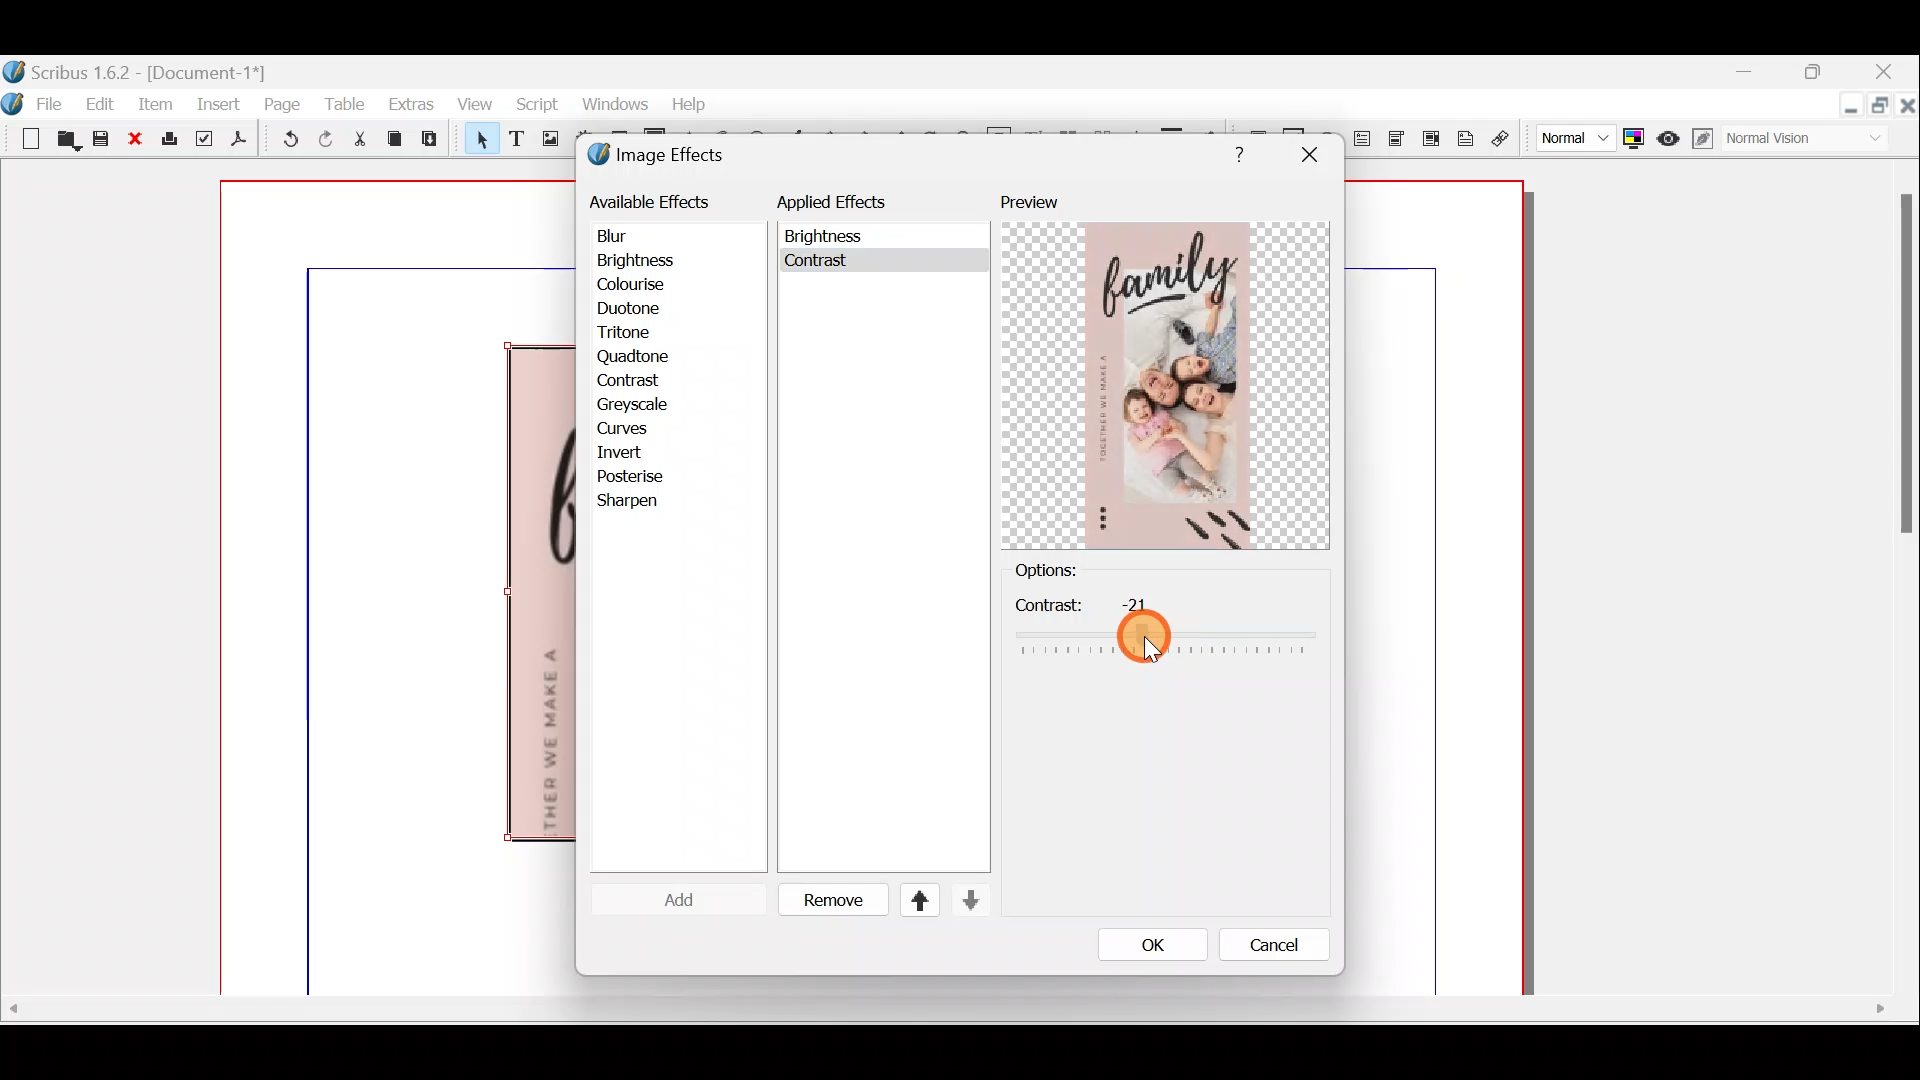  What do you see at coordinates (151, 103) in the screenshot?
I see `Item` at bounding box center [151, 103].